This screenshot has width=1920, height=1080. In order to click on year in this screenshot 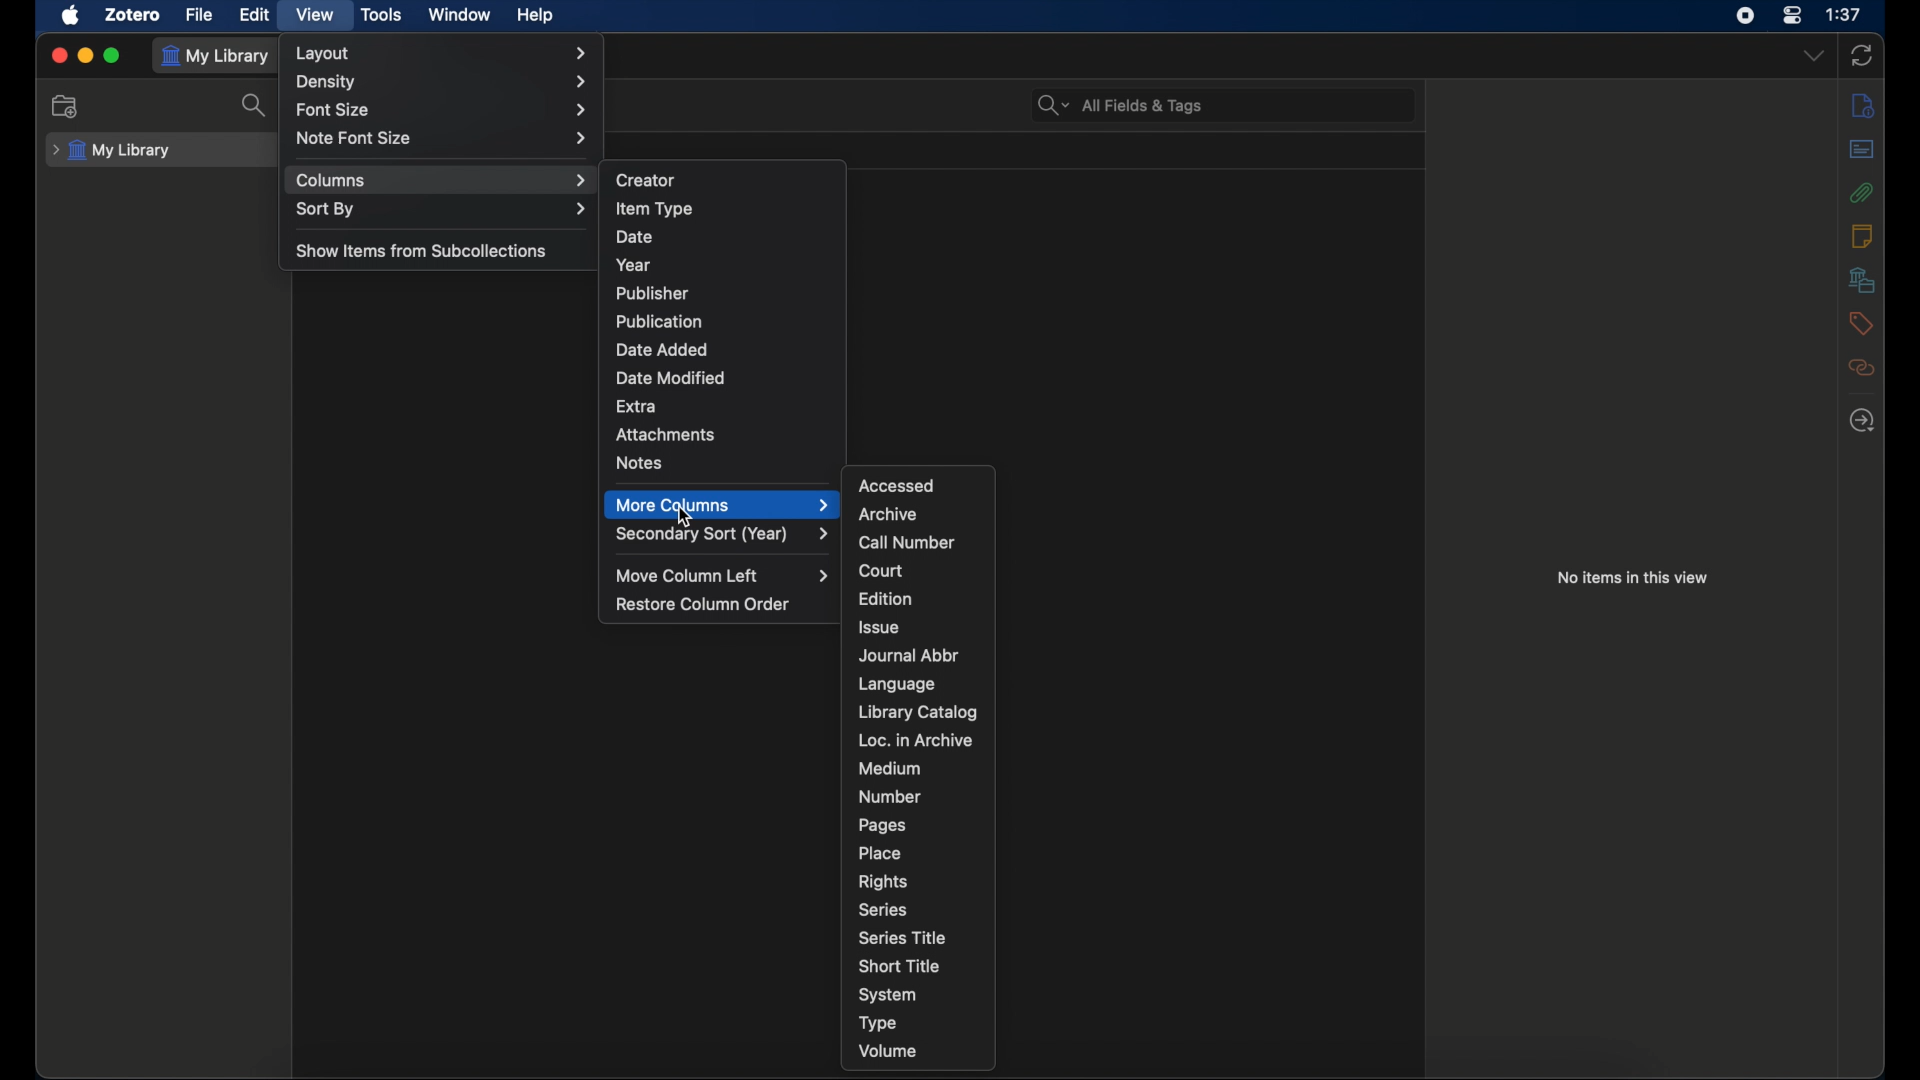, I will do `click(635, 265)`.